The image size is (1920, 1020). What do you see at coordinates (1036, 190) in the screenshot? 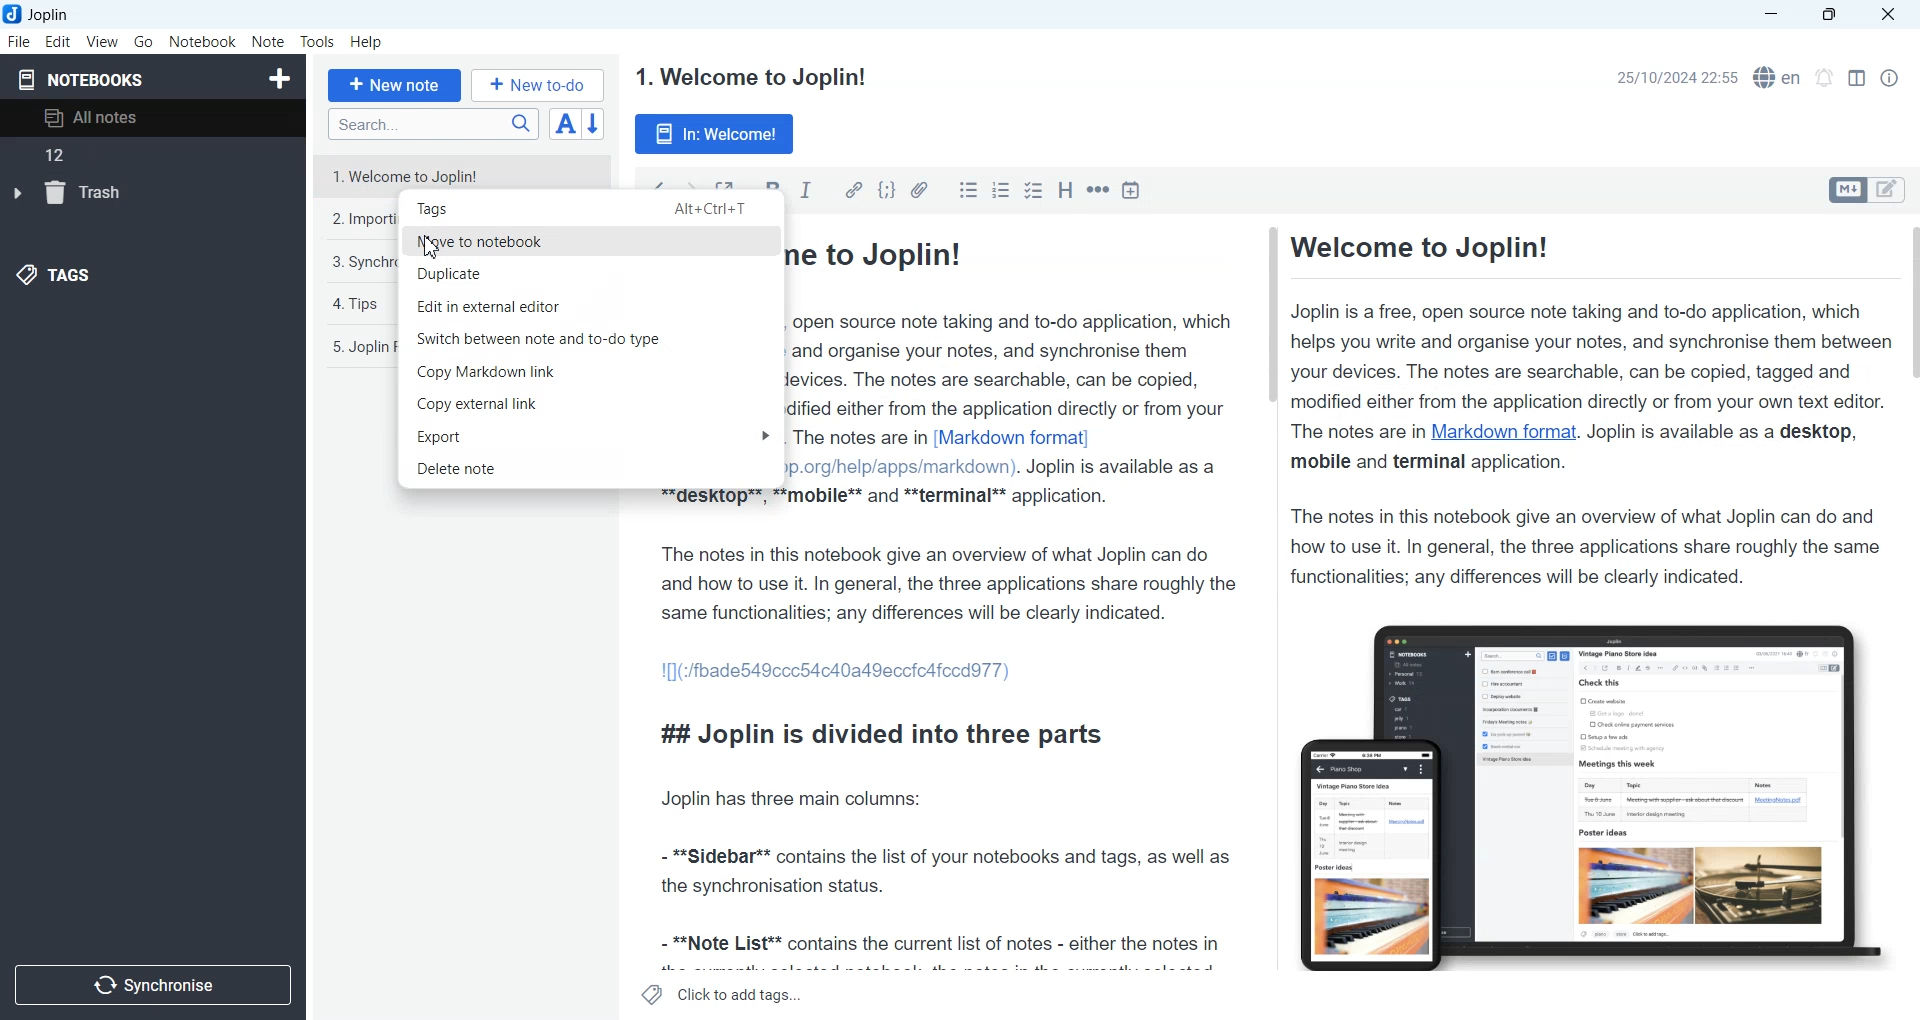
I see `Checkbox` at bounding box center [1036, 190].